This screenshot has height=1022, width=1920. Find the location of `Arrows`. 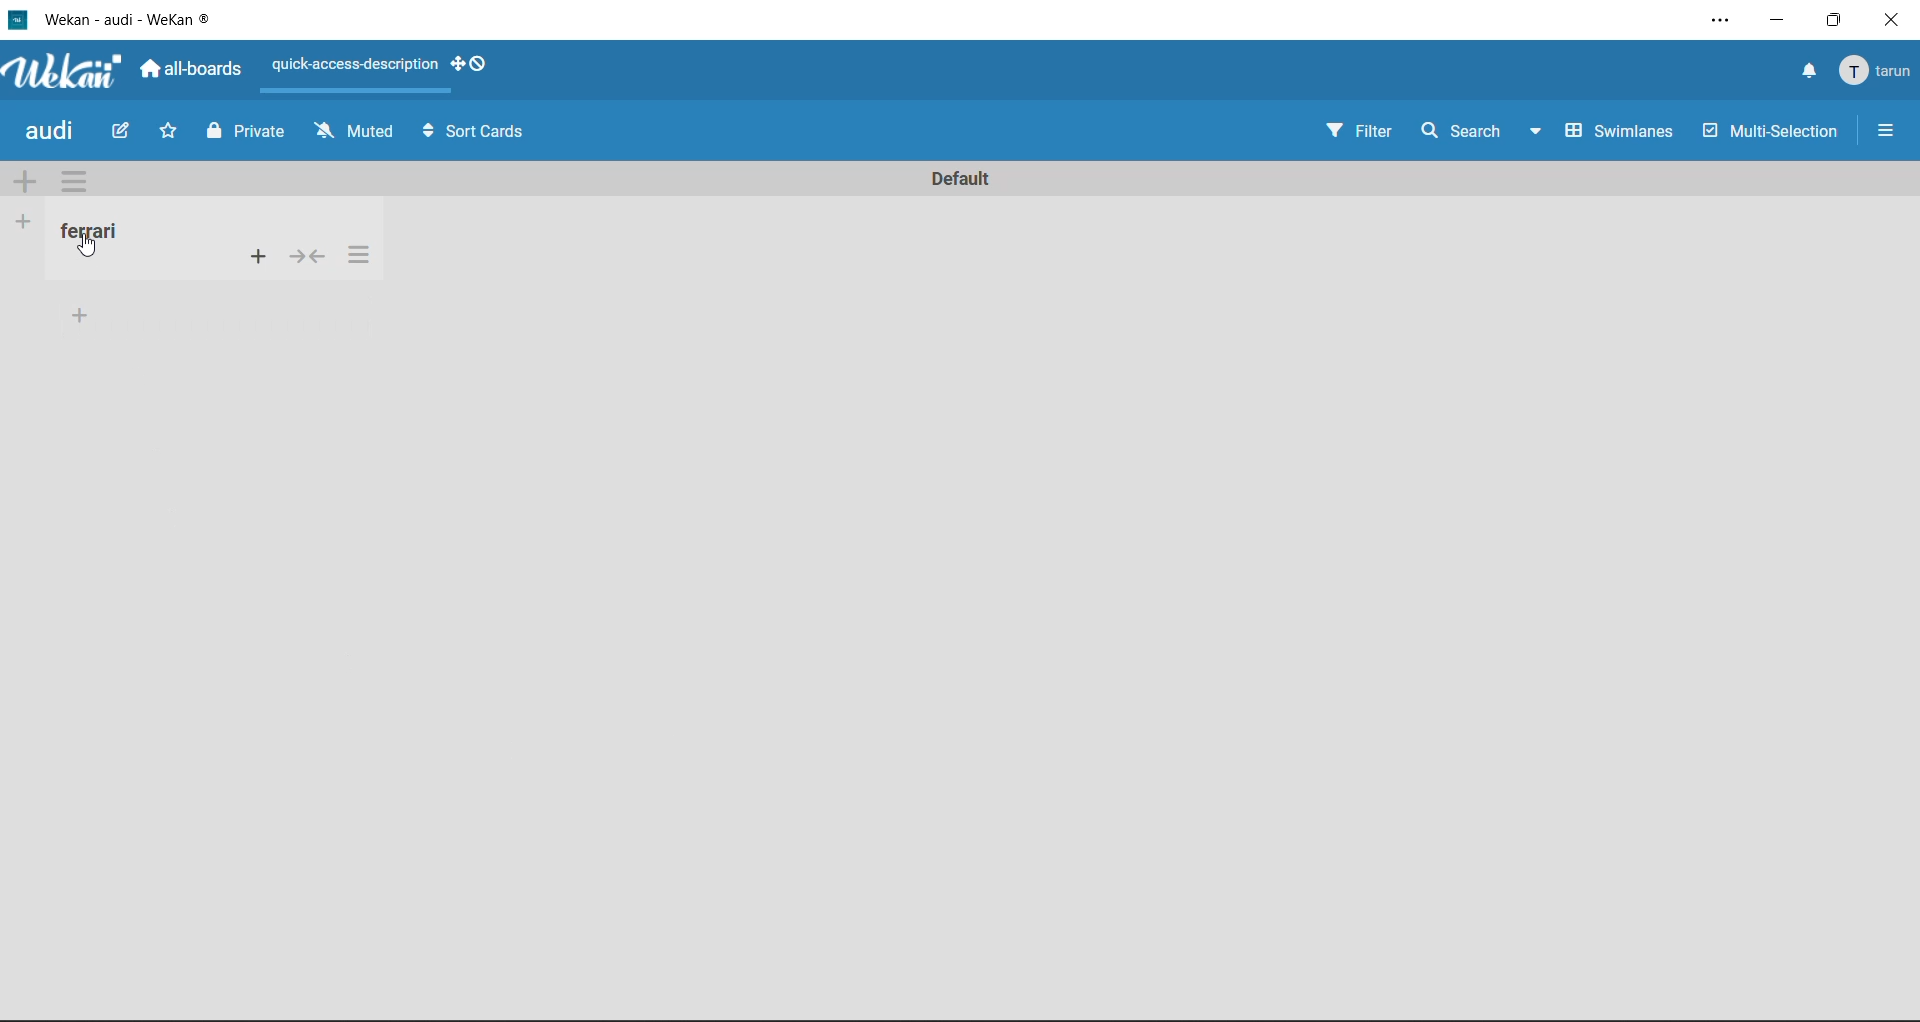

Arrows is located at coordinates (425, 130).